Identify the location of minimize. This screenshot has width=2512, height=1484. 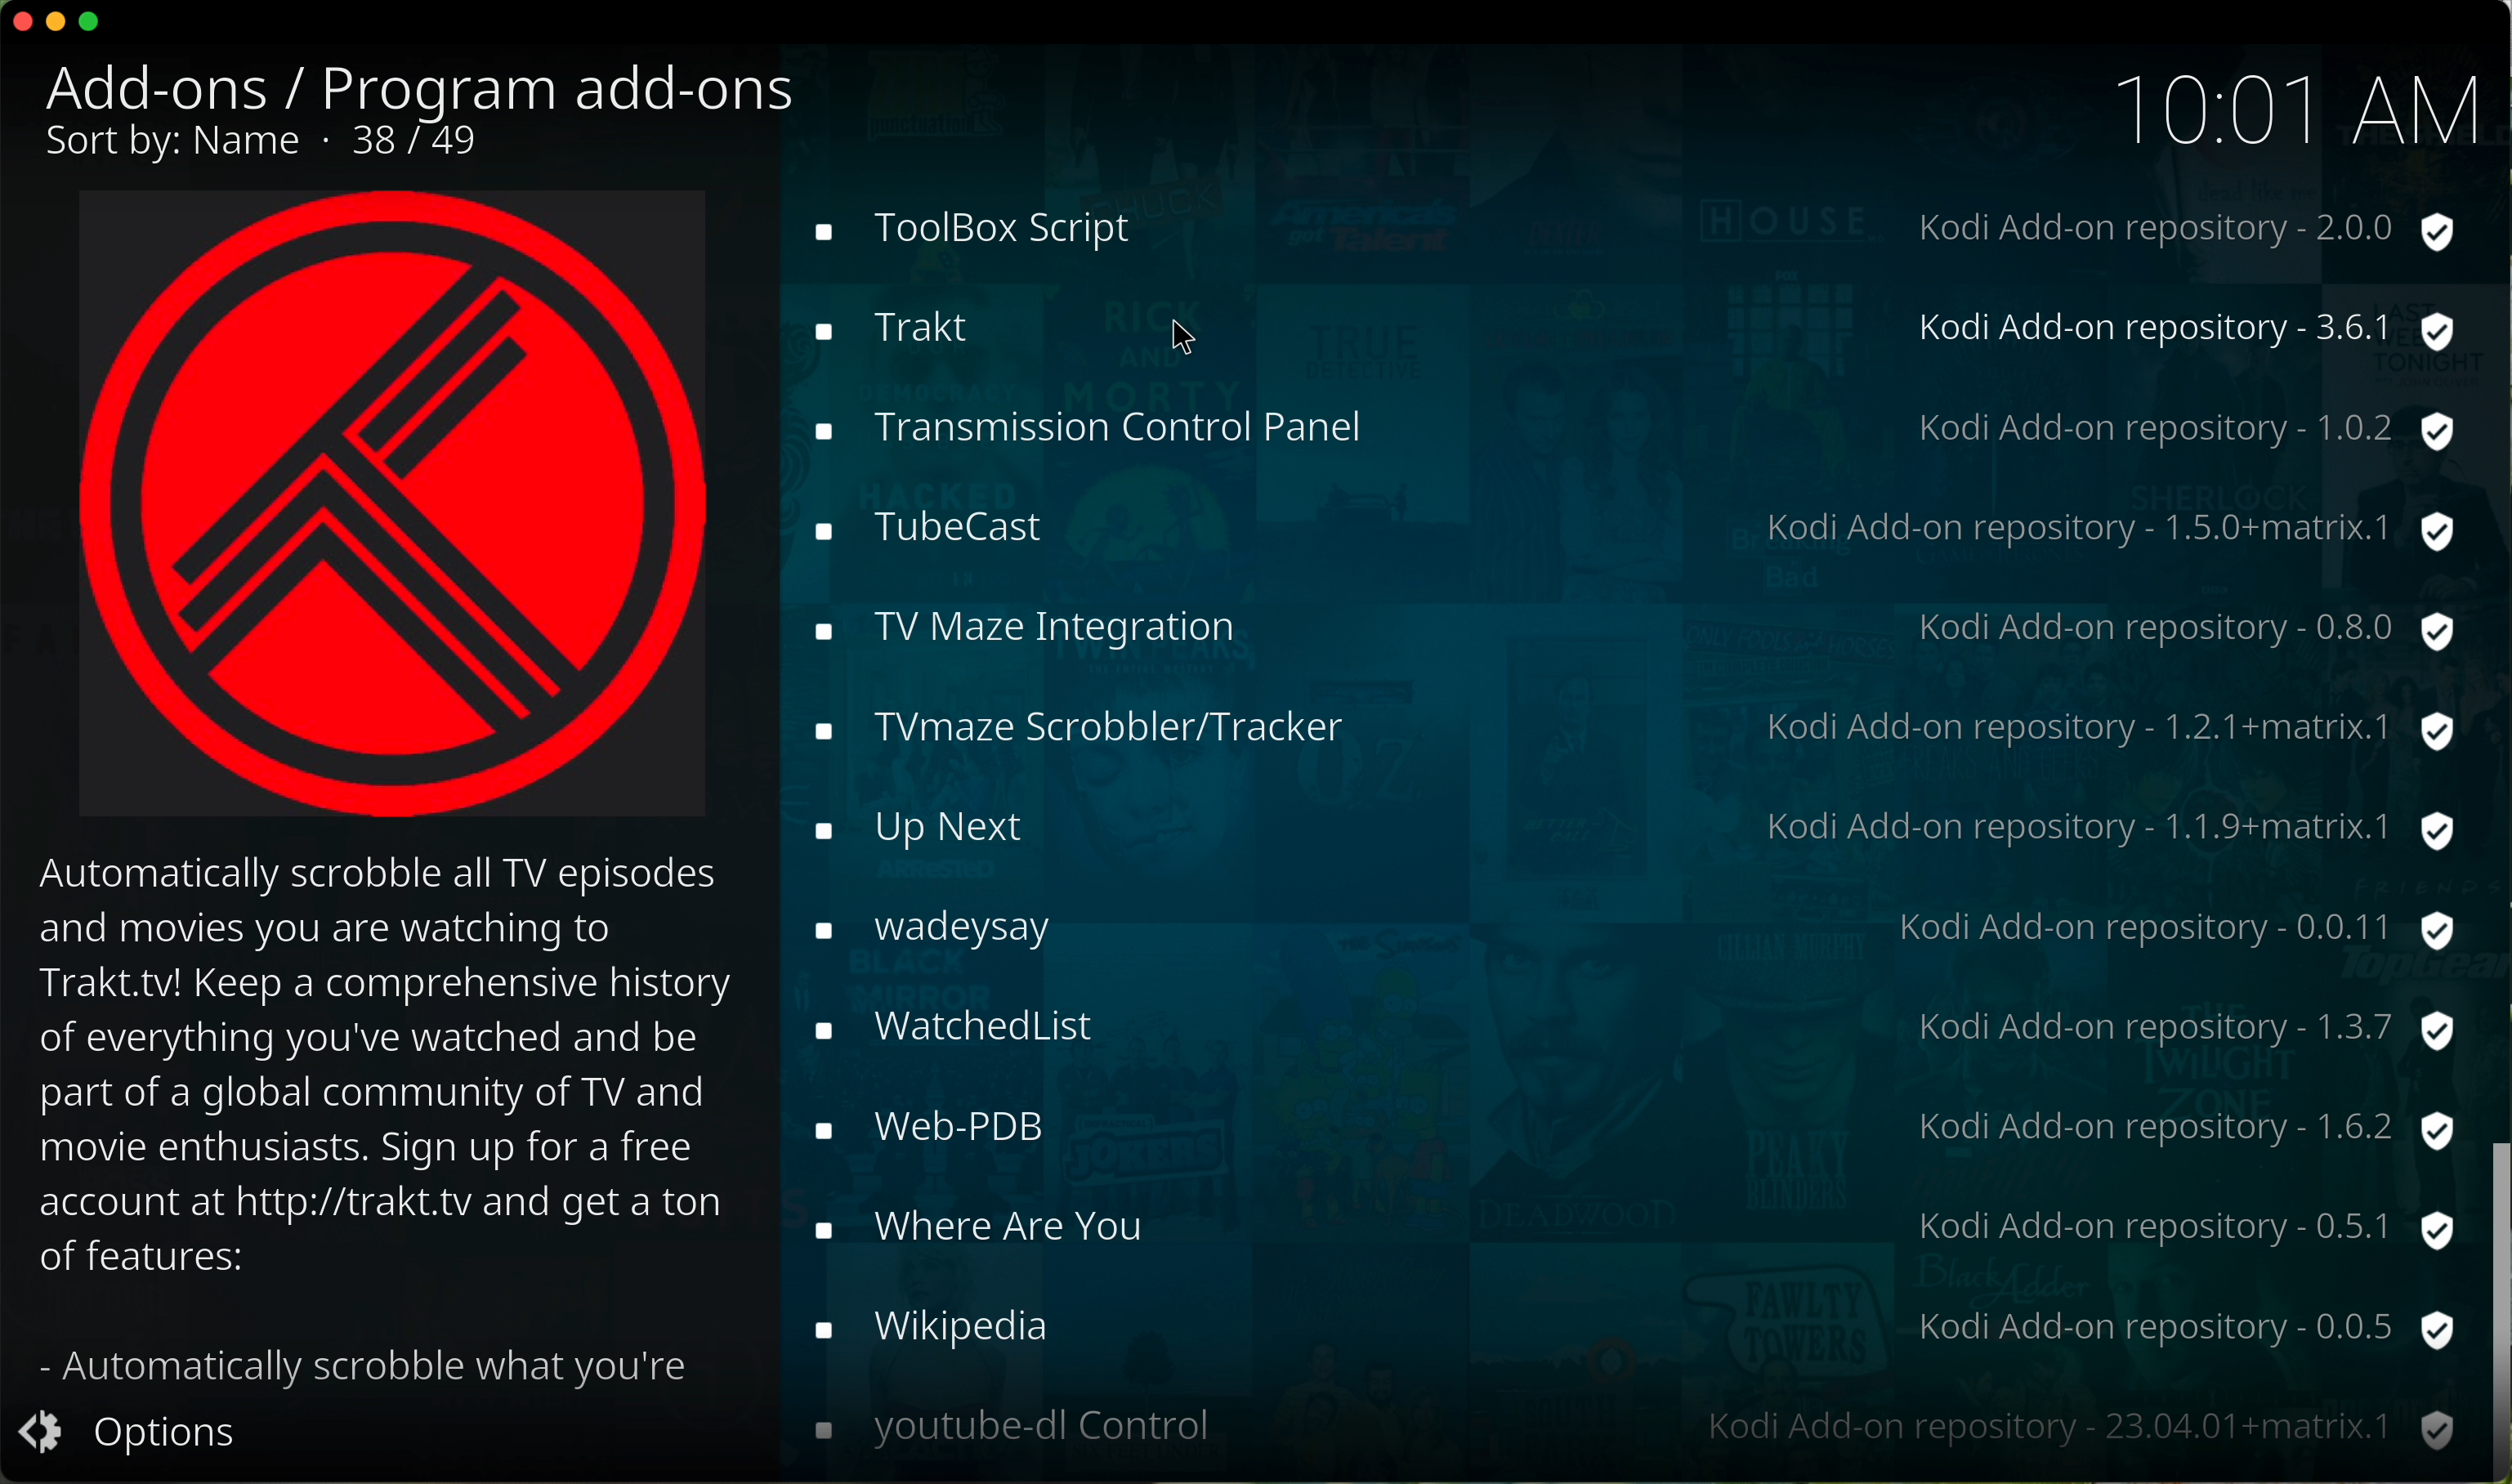
(56, 28).